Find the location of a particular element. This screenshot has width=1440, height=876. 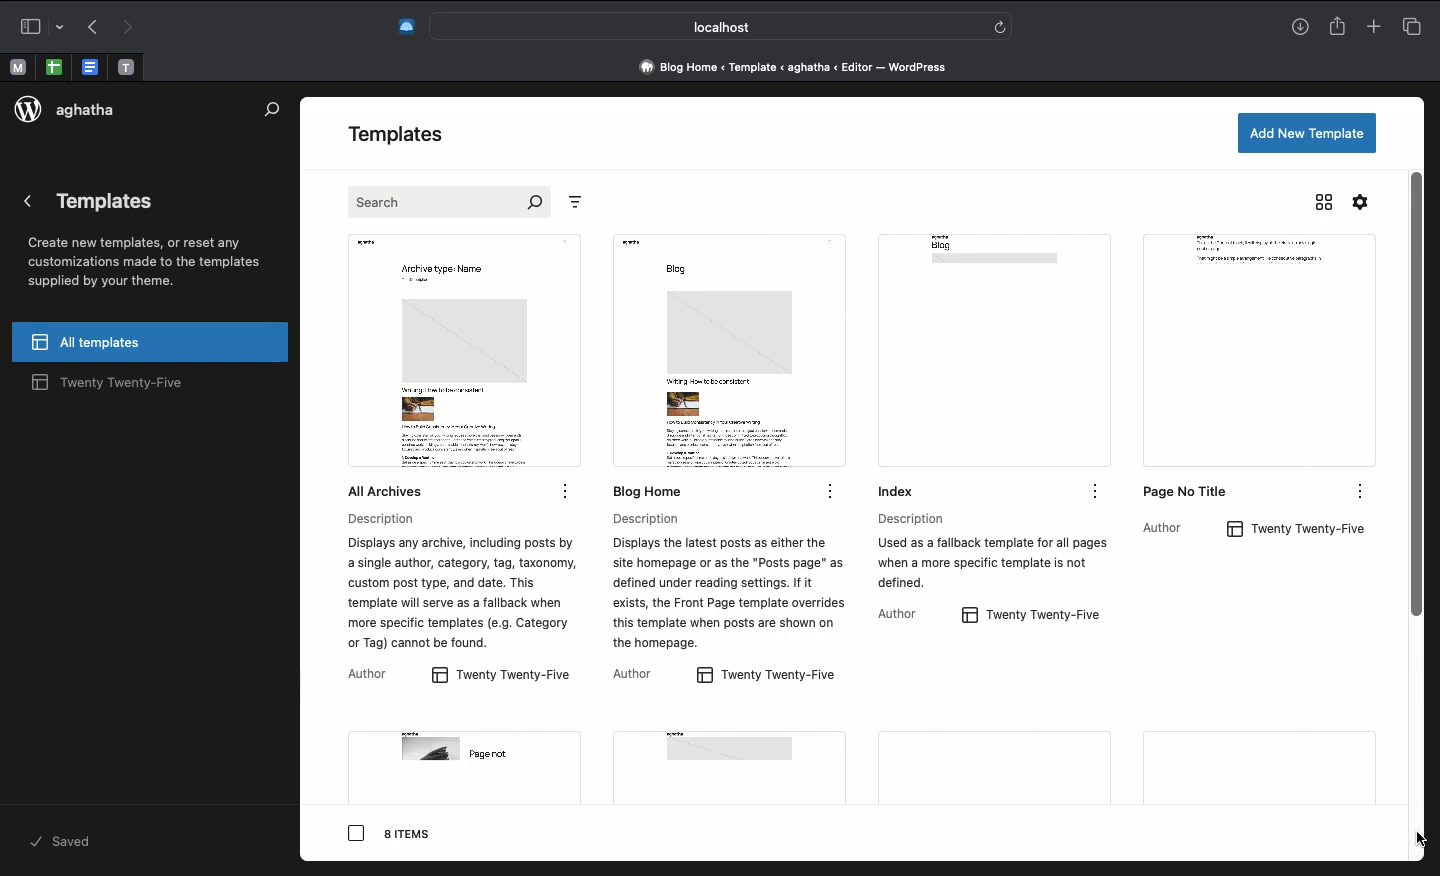

Add a new template is located at coordinates (1305, 133).